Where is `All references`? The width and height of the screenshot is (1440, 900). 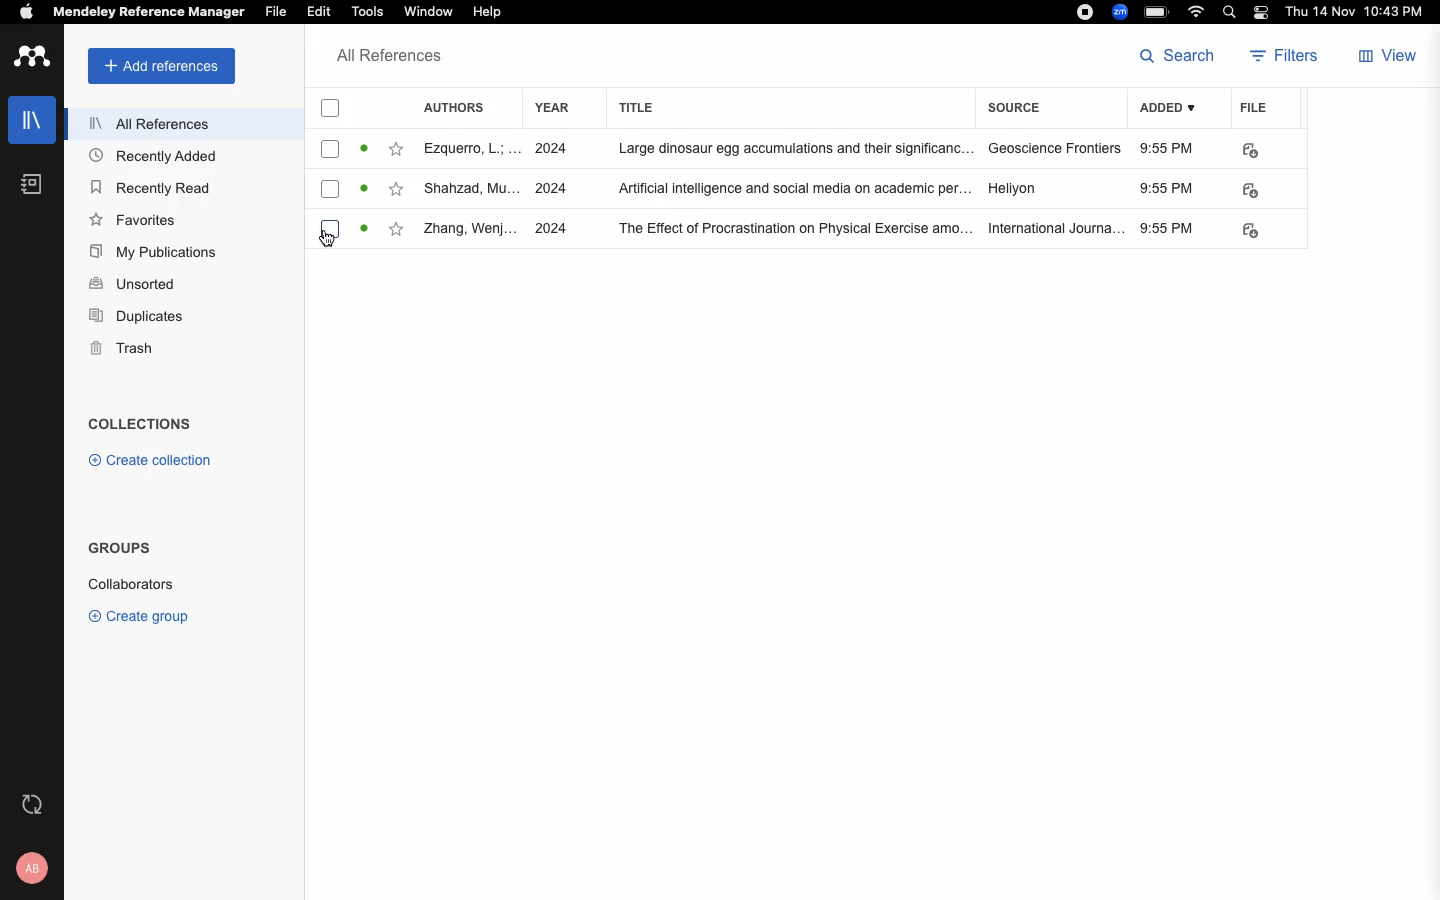 All references is located at coordinates (150, 127).